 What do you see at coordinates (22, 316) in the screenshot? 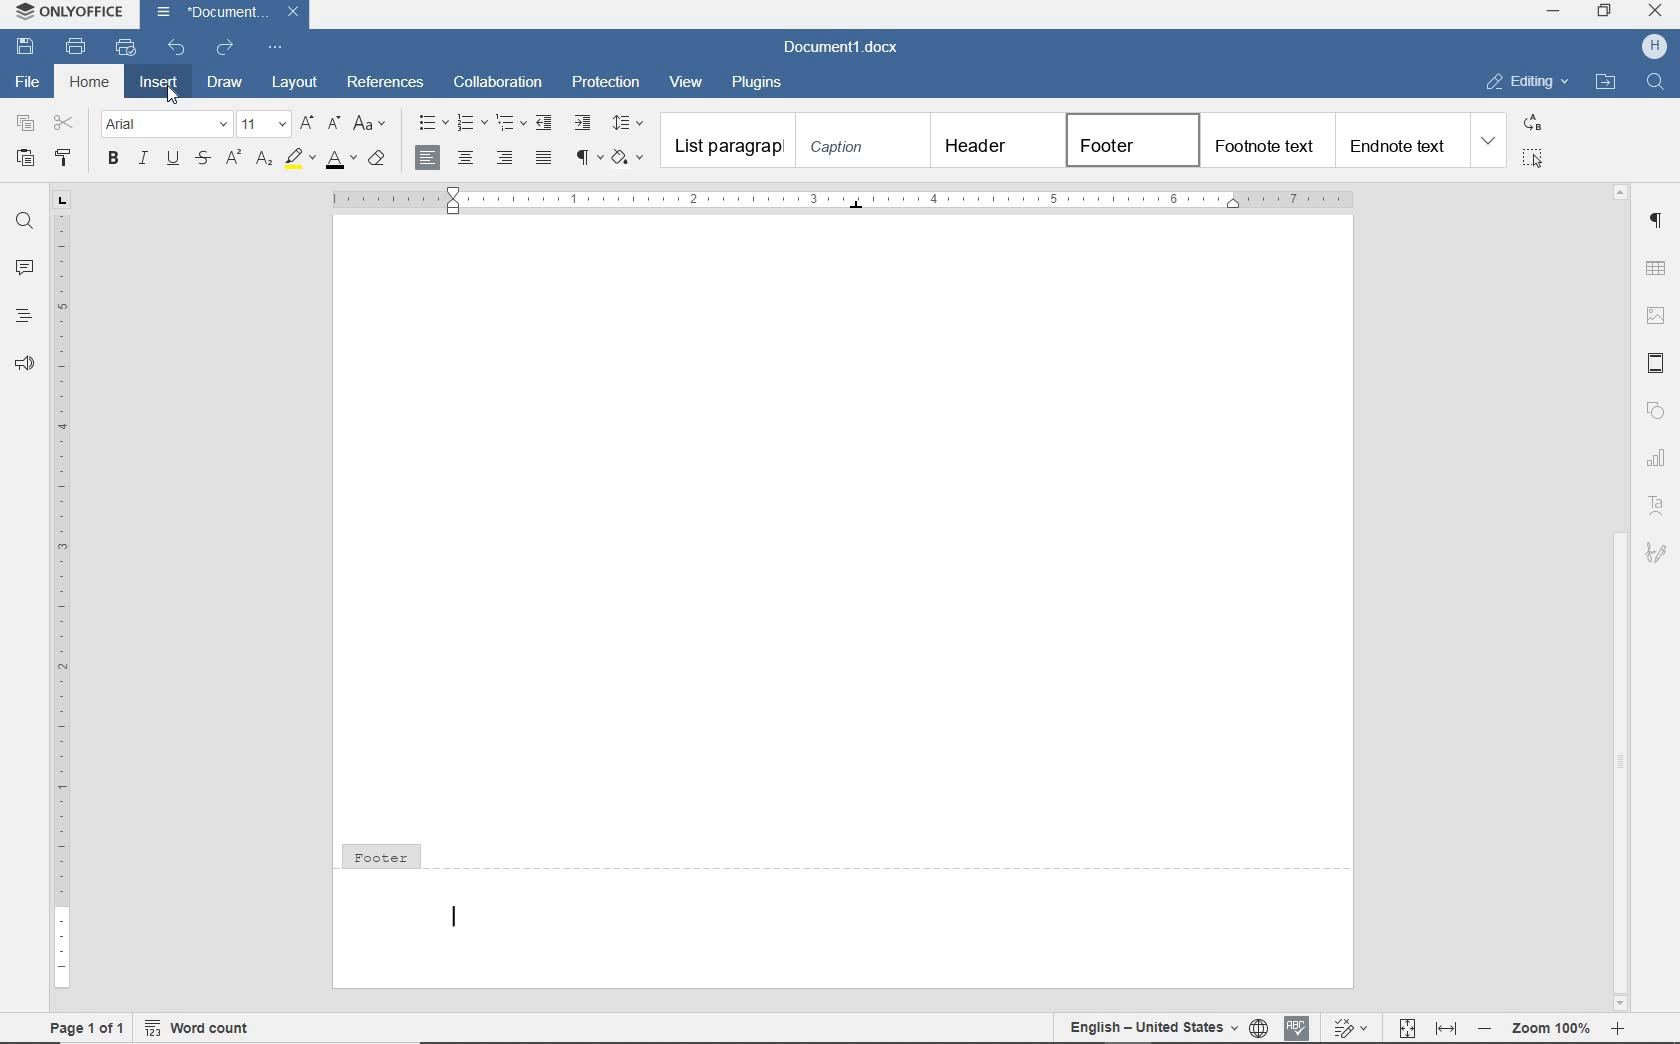
I see `headings` at bounding box center [22, 316].